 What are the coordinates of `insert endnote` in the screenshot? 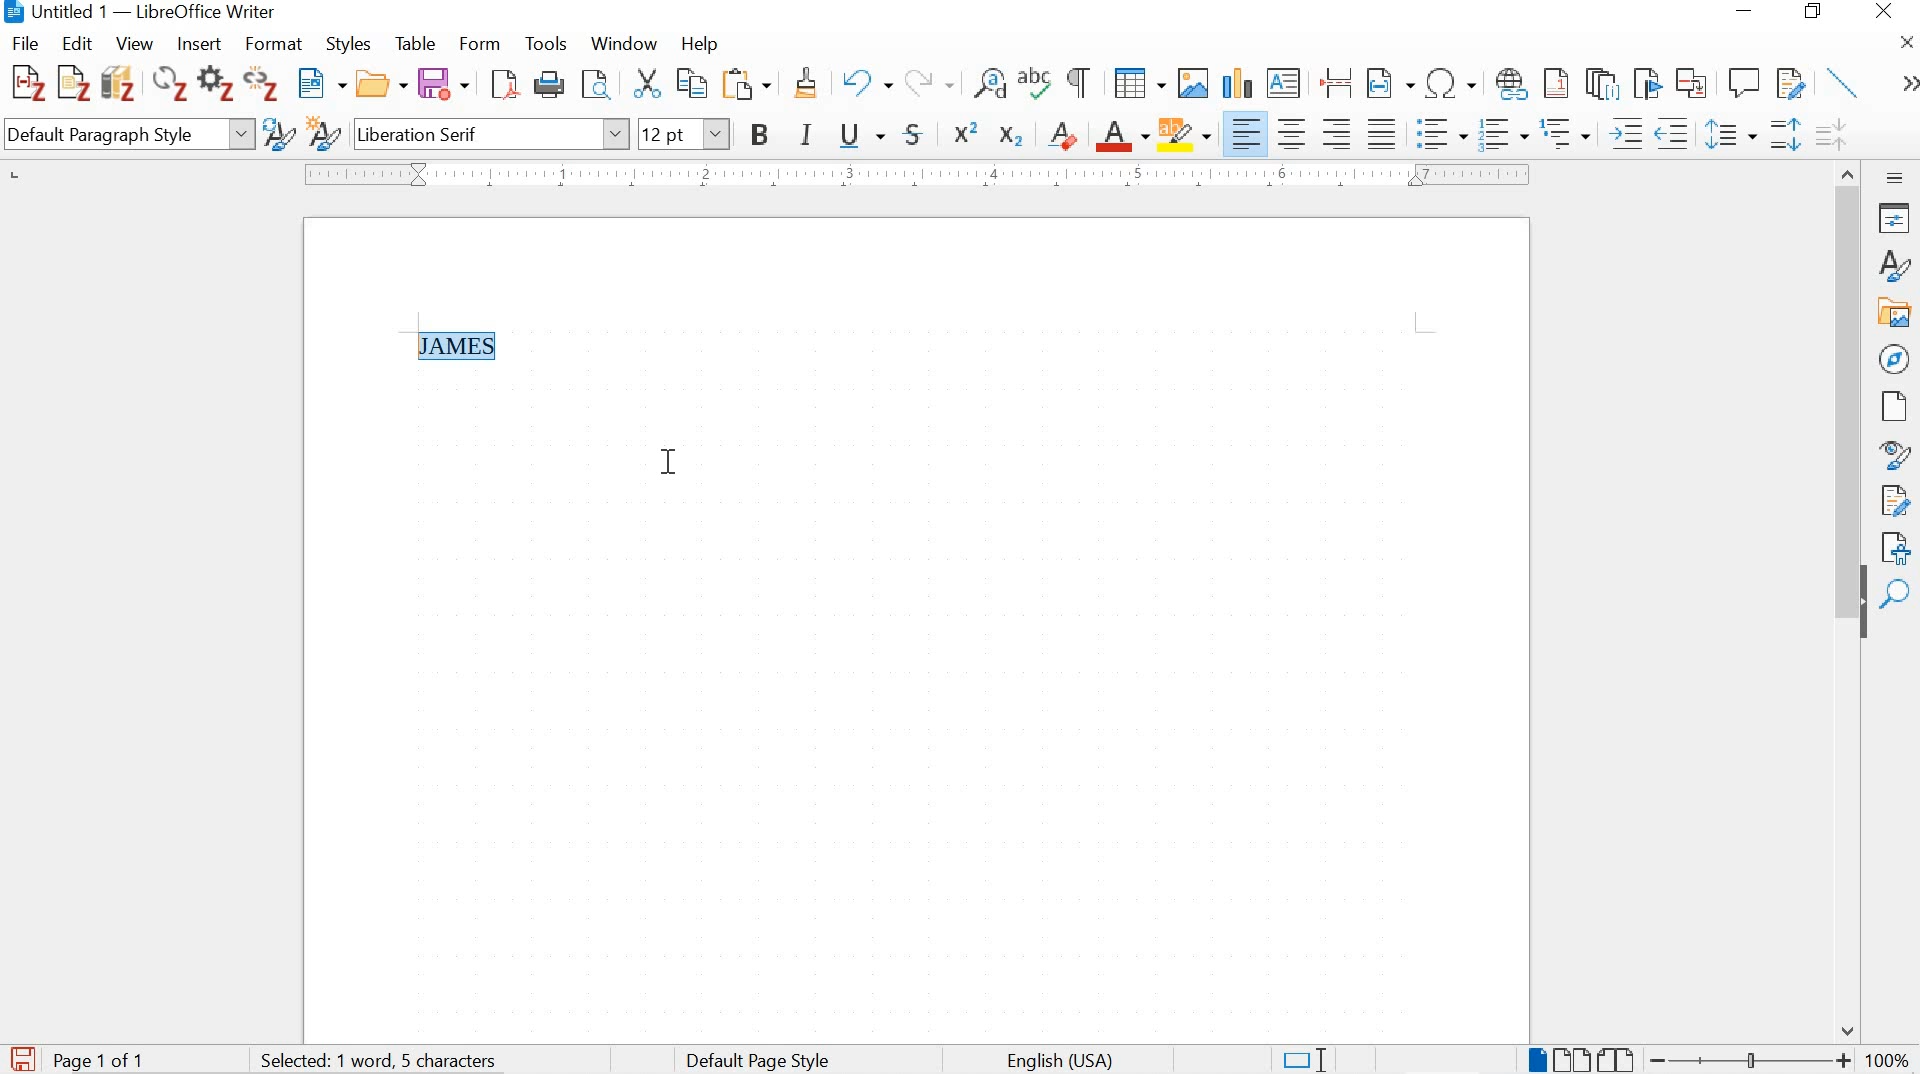 It's located at (1556, 84).